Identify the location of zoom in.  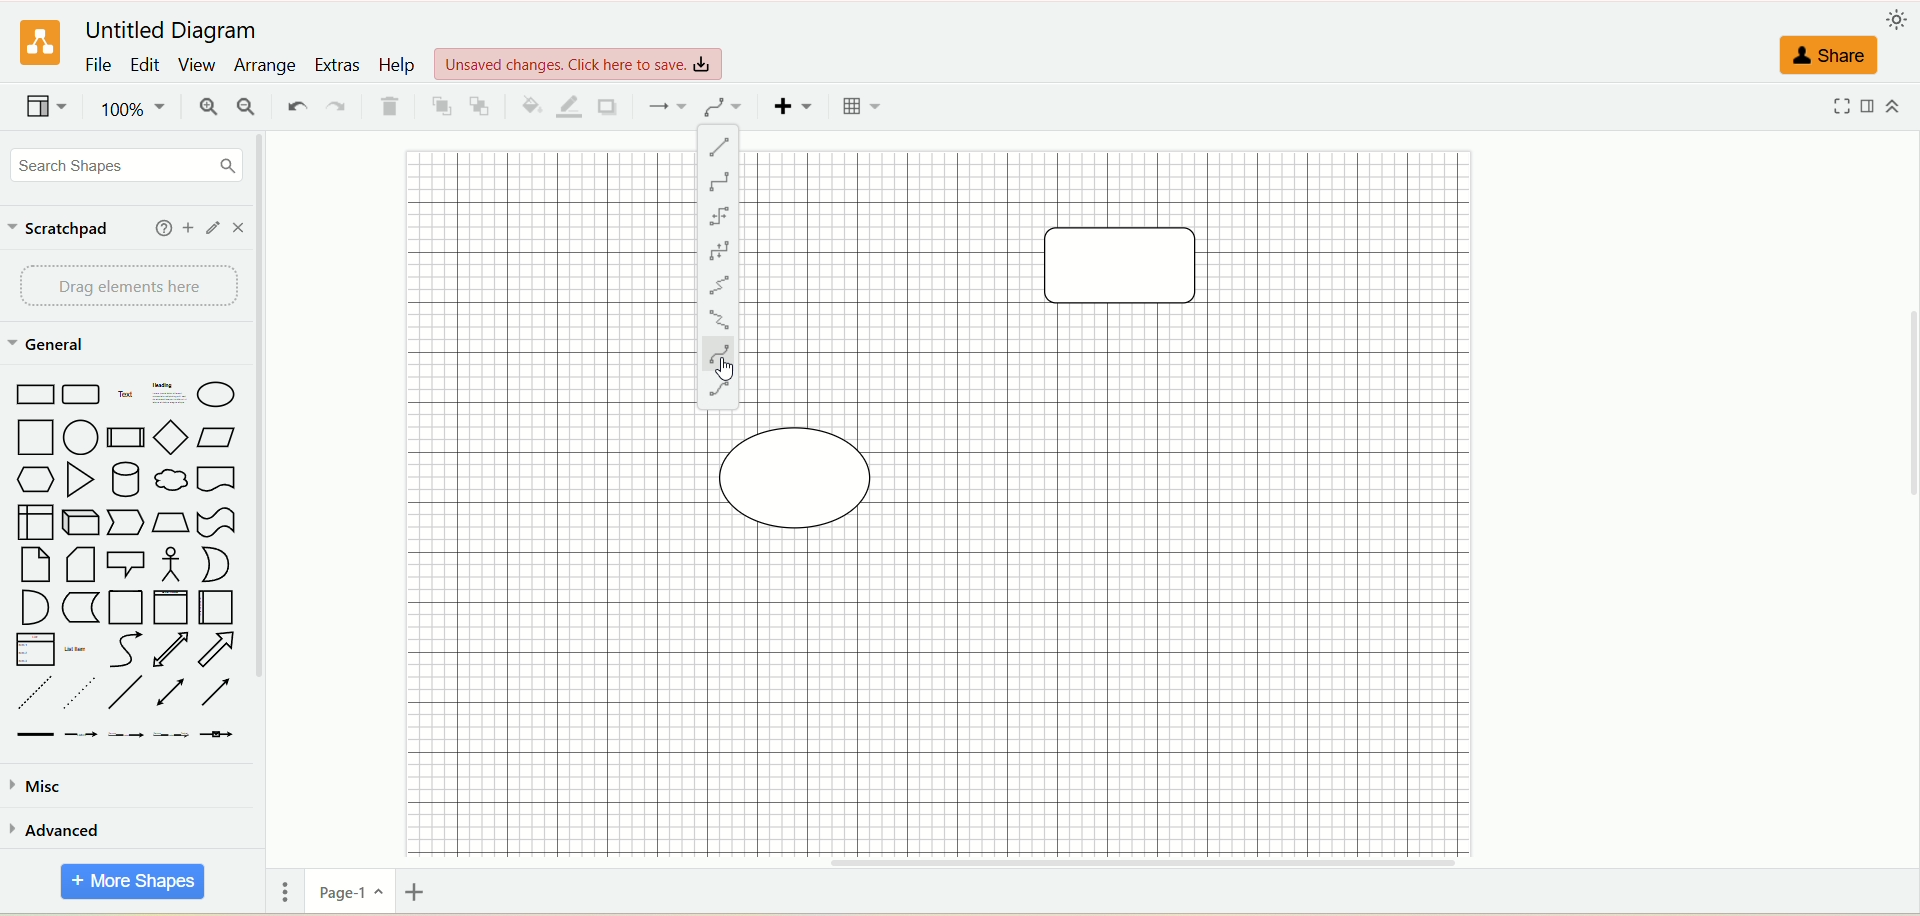
(209, 109).